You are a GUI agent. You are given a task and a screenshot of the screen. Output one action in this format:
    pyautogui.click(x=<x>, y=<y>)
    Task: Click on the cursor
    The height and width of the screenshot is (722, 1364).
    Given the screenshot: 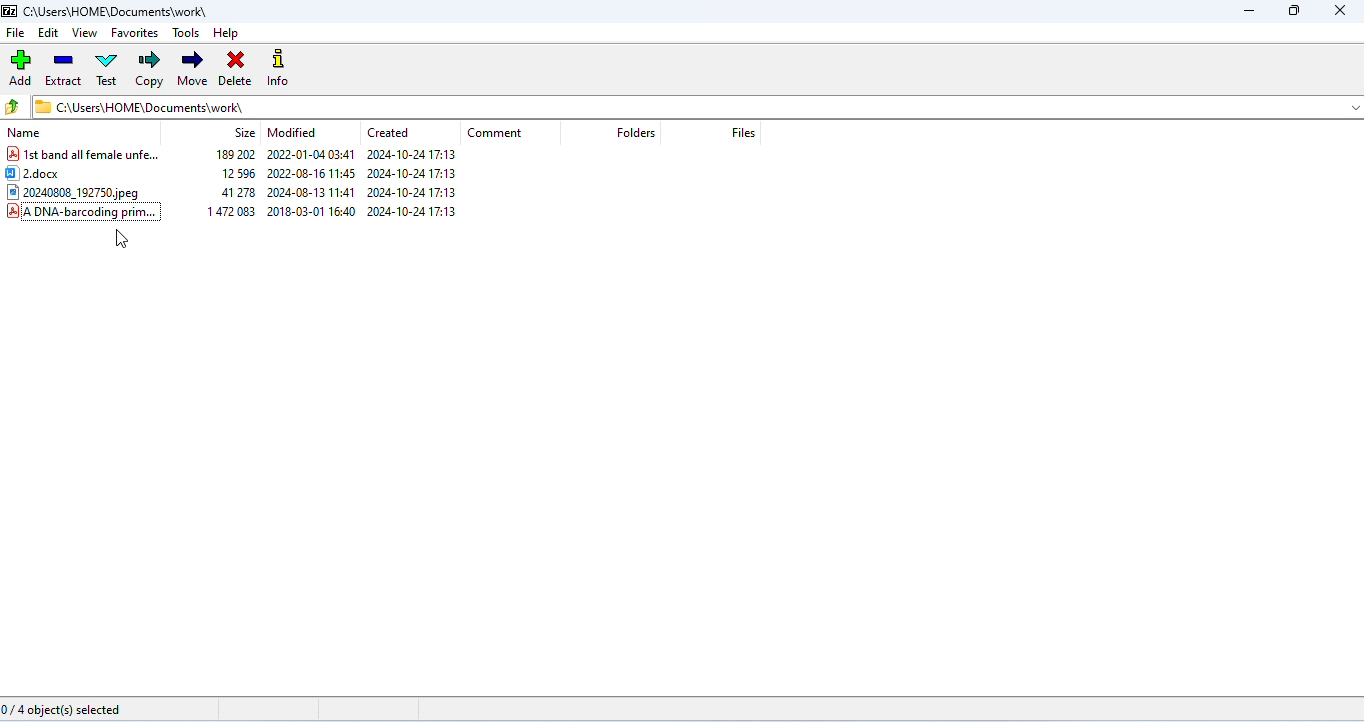 What is the action you would take?
    pyautogui.click(x=122, y=239)
    